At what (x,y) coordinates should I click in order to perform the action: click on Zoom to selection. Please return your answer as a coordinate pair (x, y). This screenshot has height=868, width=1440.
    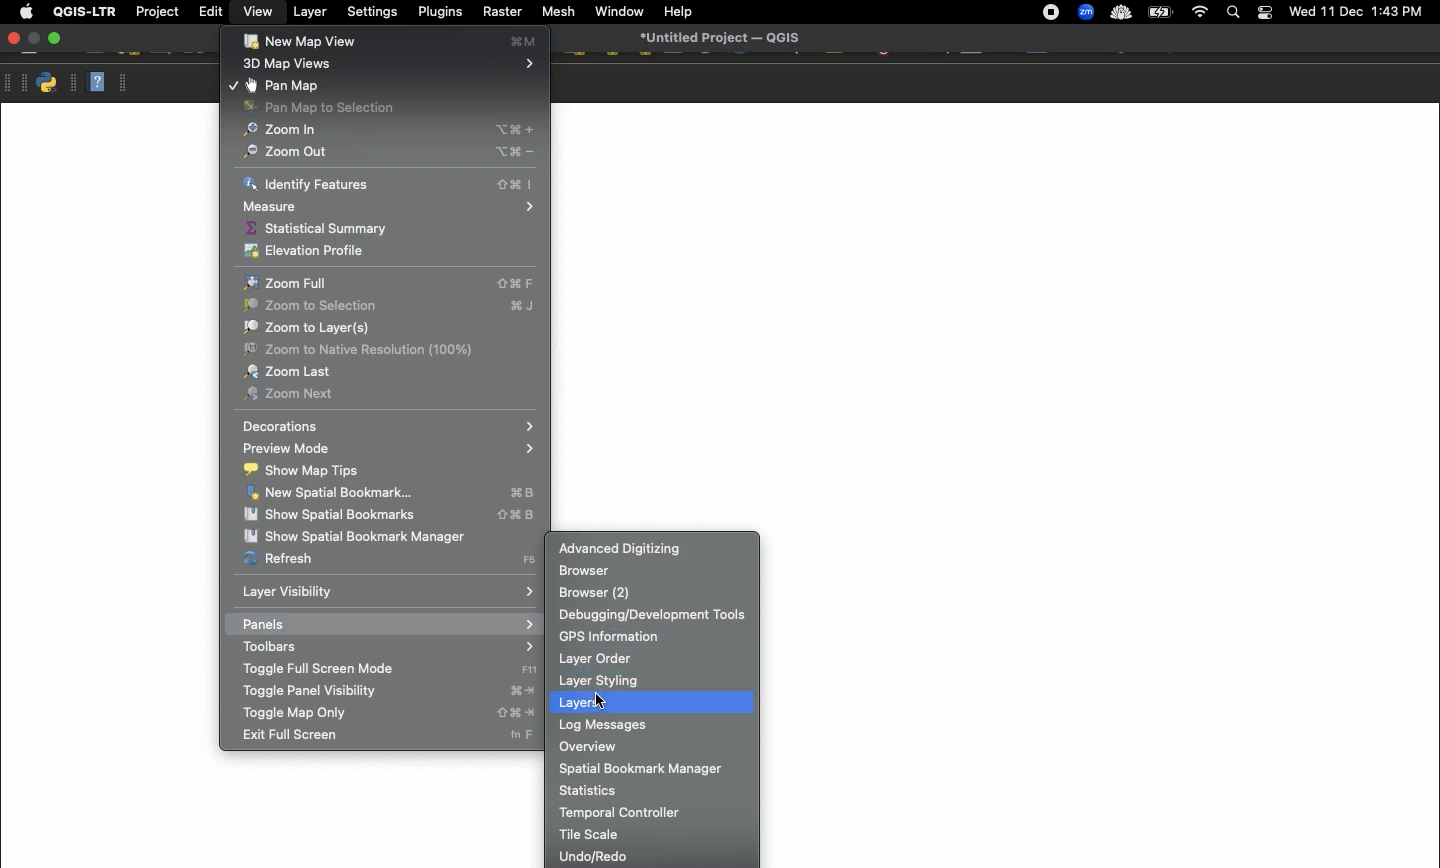
    Looking at the image, I should click on (390, 306).